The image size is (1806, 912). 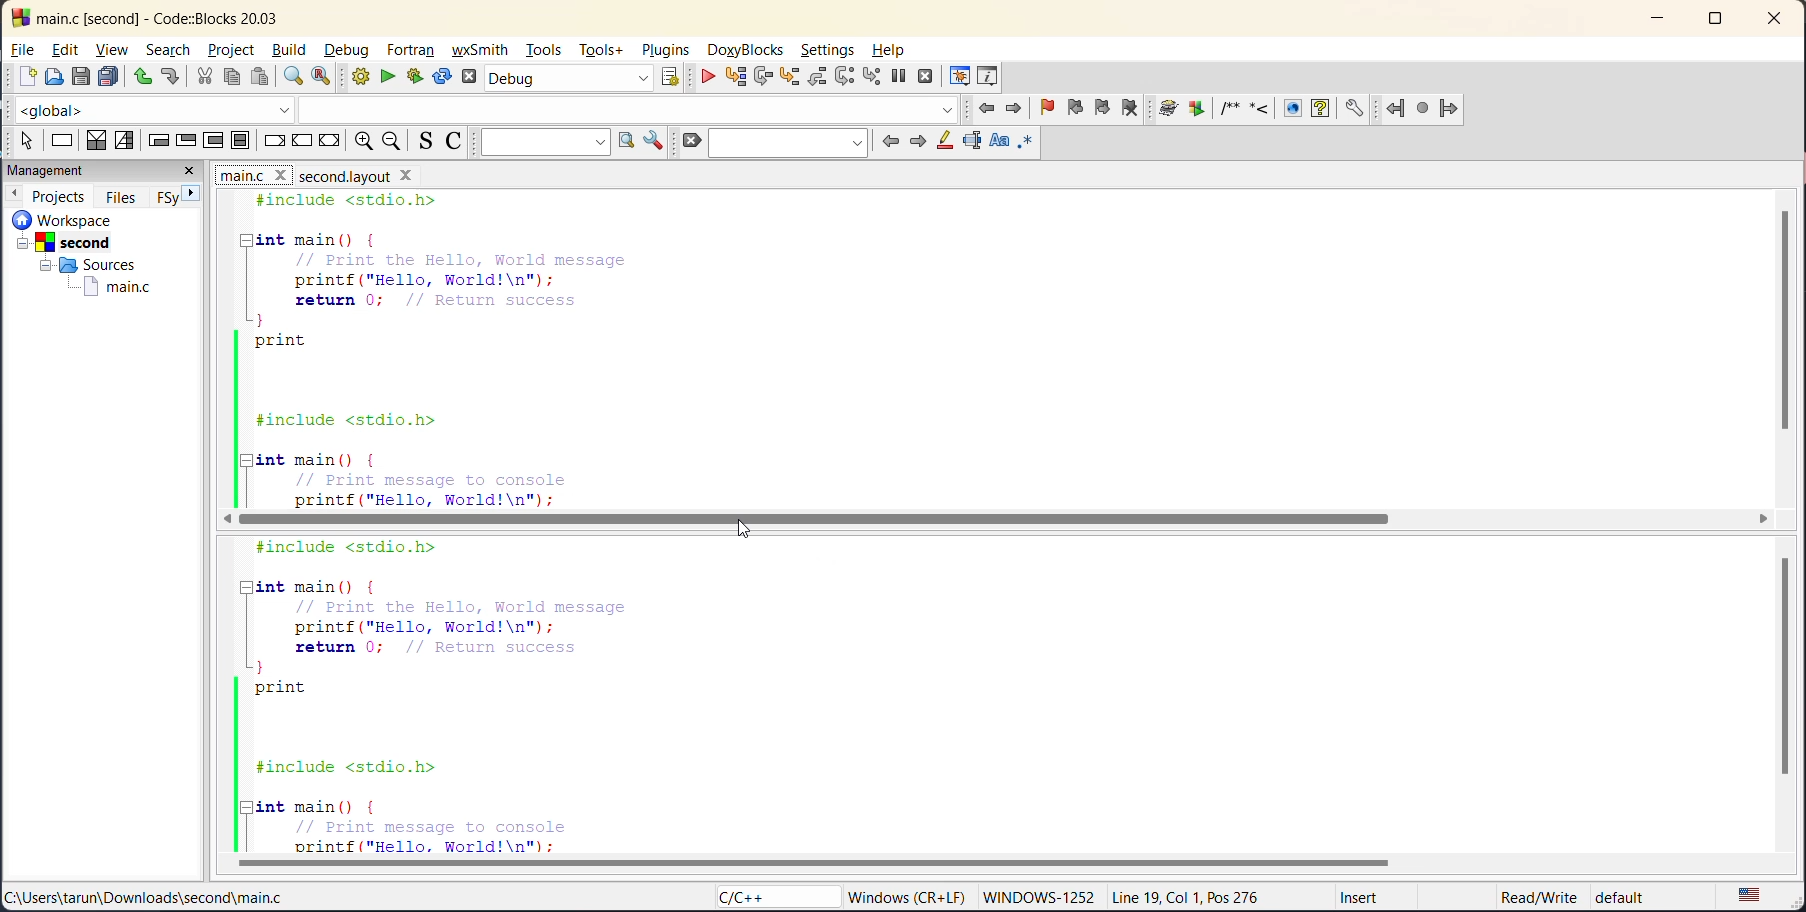 I want to click on debug, so click(x=350, y=48).